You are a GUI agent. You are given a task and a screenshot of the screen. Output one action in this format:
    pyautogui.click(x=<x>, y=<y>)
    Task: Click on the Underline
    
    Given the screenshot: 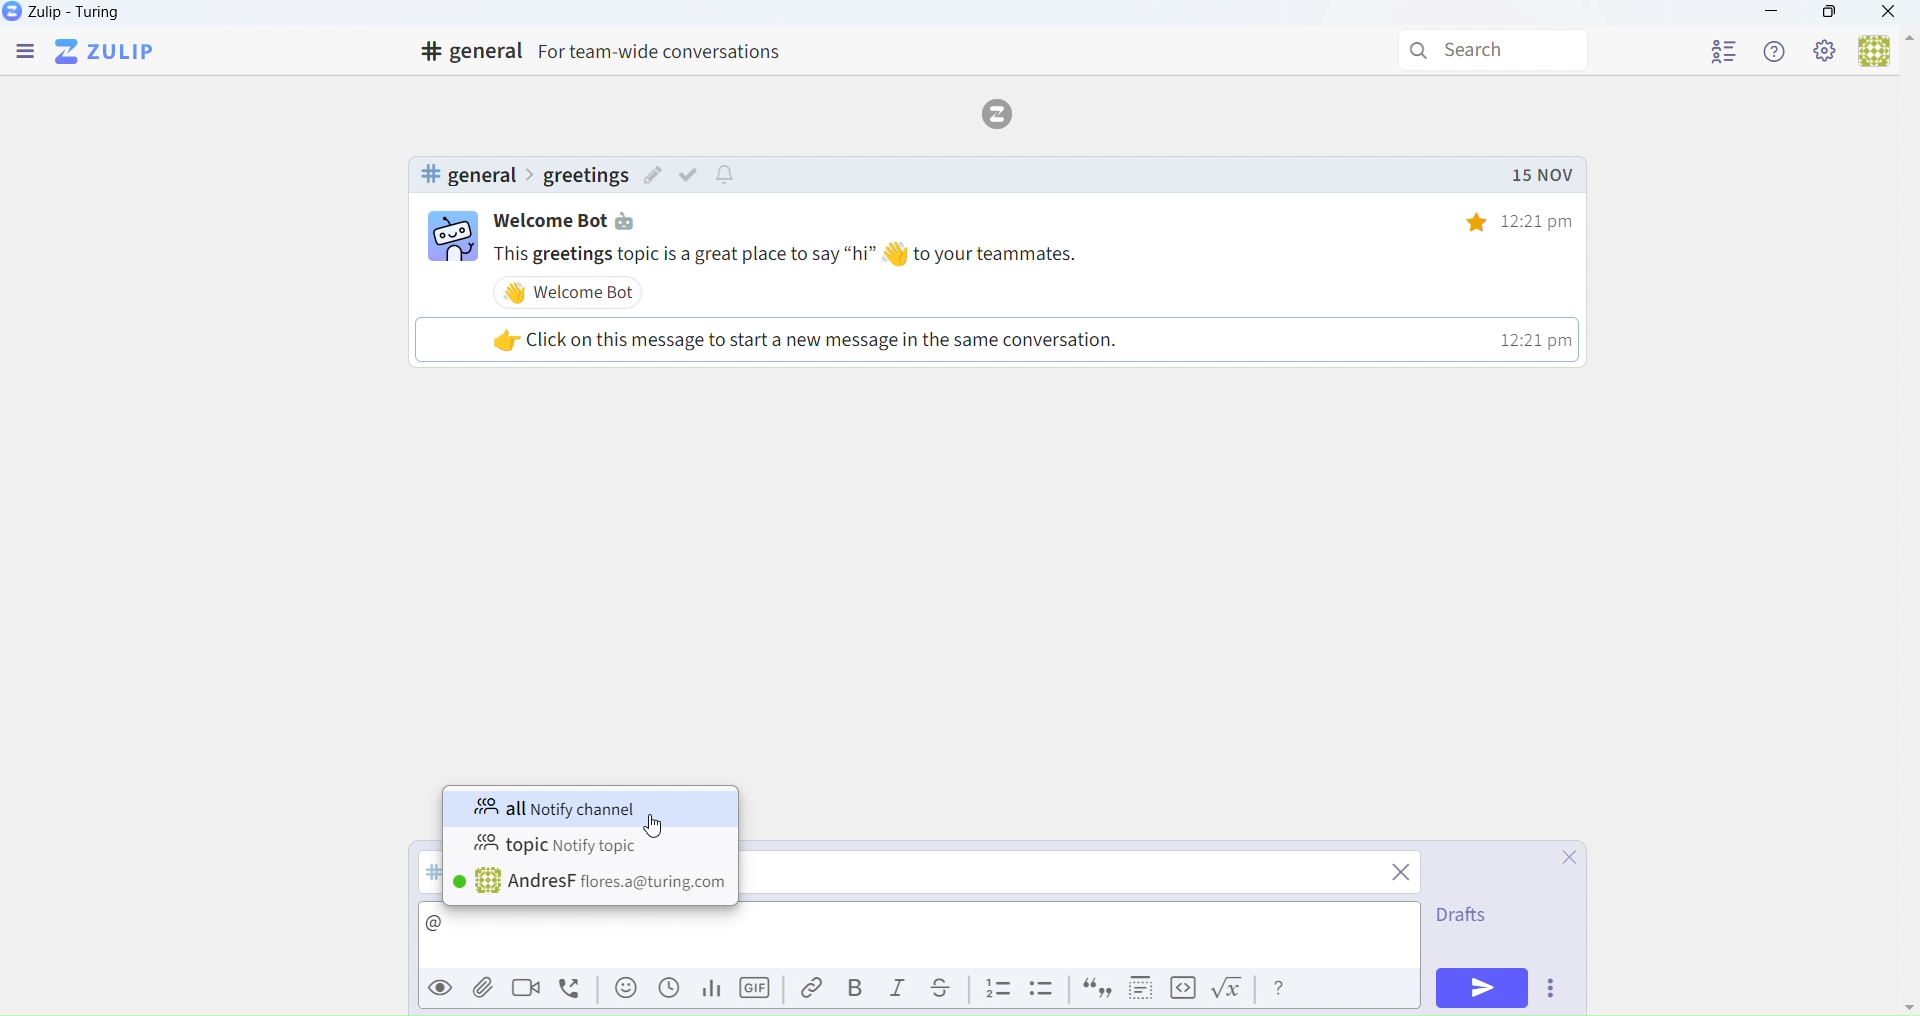 What is the action you would take?
    pyautogui.click(x=948, y=989)
    